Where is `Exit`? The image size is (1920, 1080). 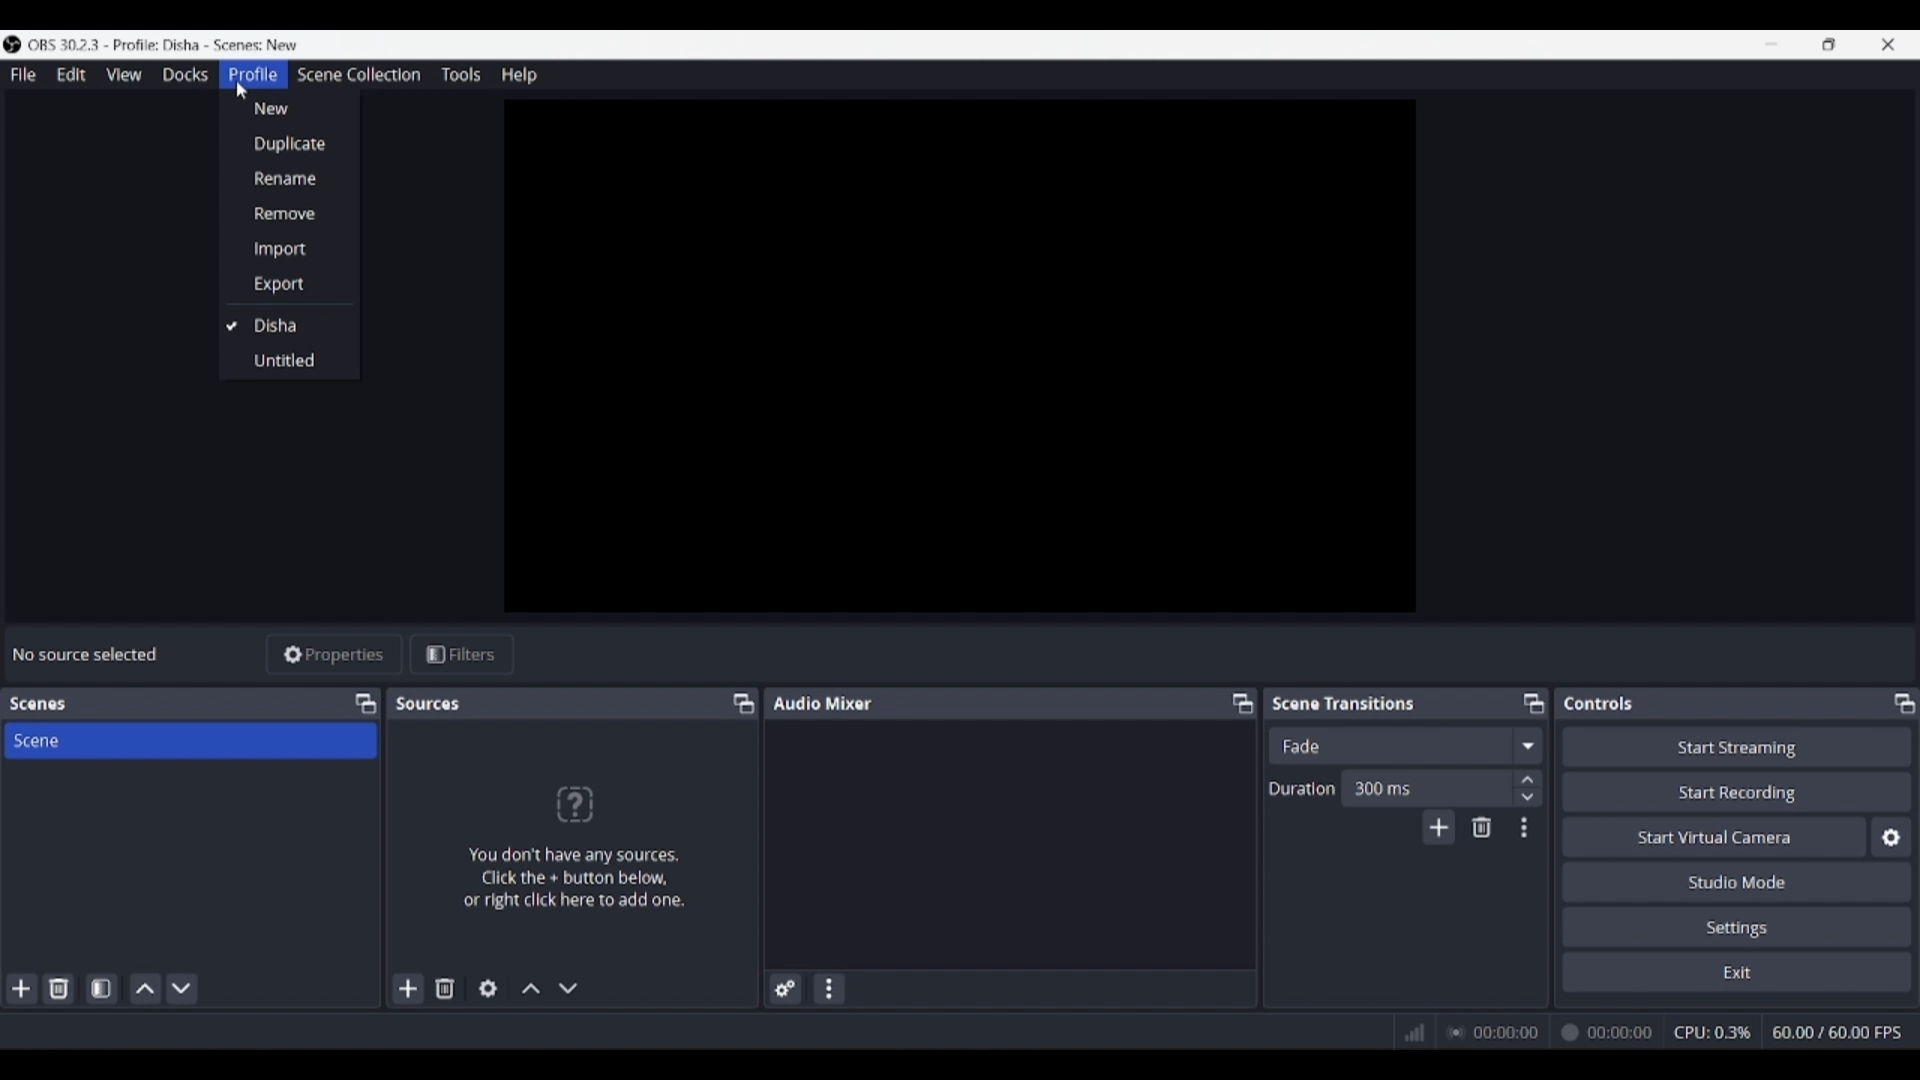 Exit is located at coordinates (1737, 971).